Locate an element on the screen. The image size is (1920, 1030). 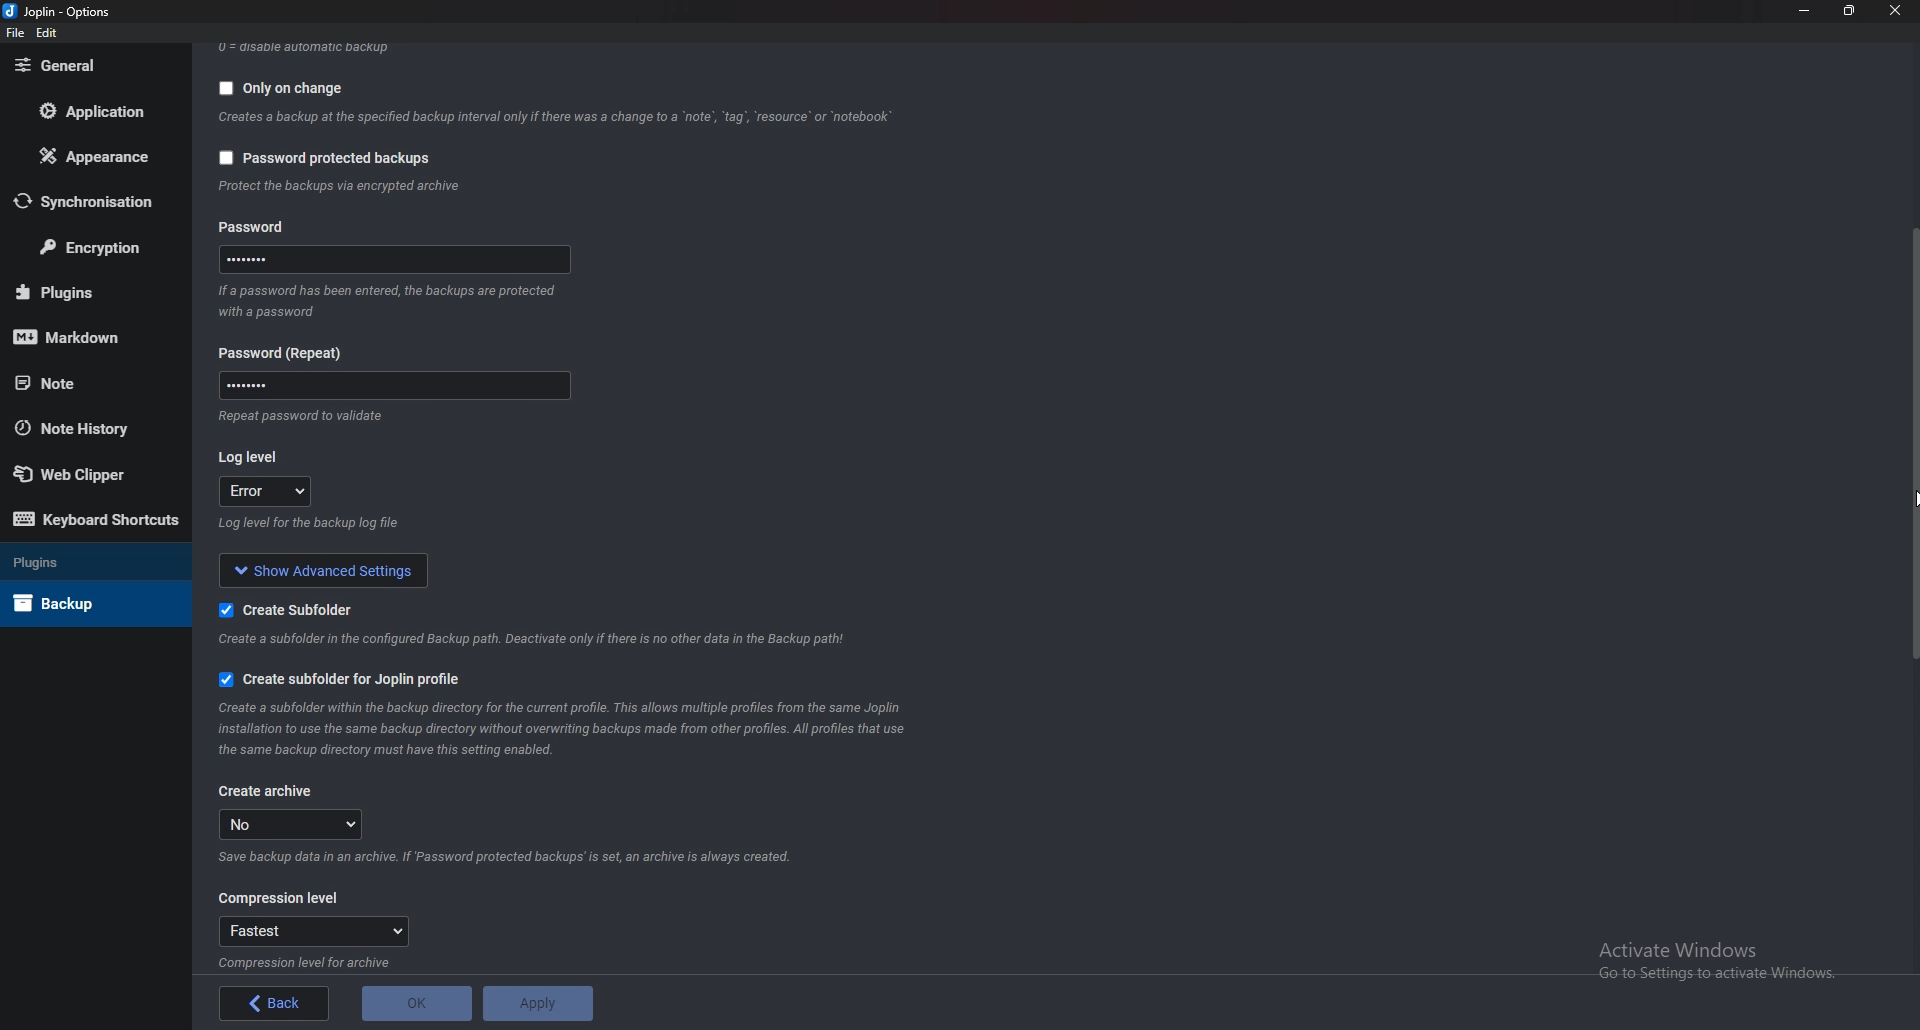
Info on subfolder is located at coordinates (531, 640).